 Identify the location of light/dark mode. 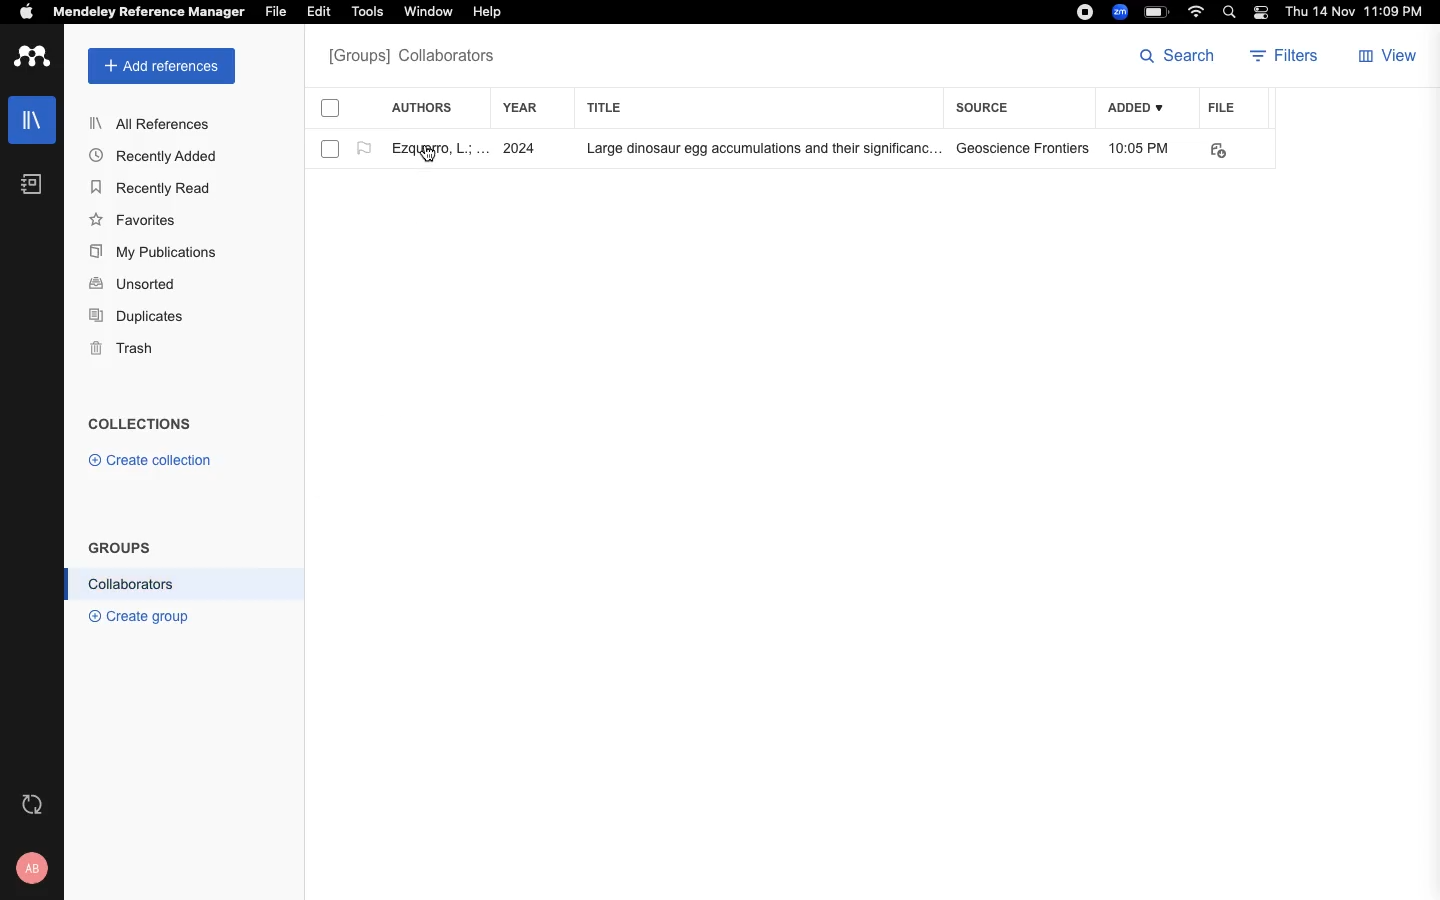
(1260, 12).